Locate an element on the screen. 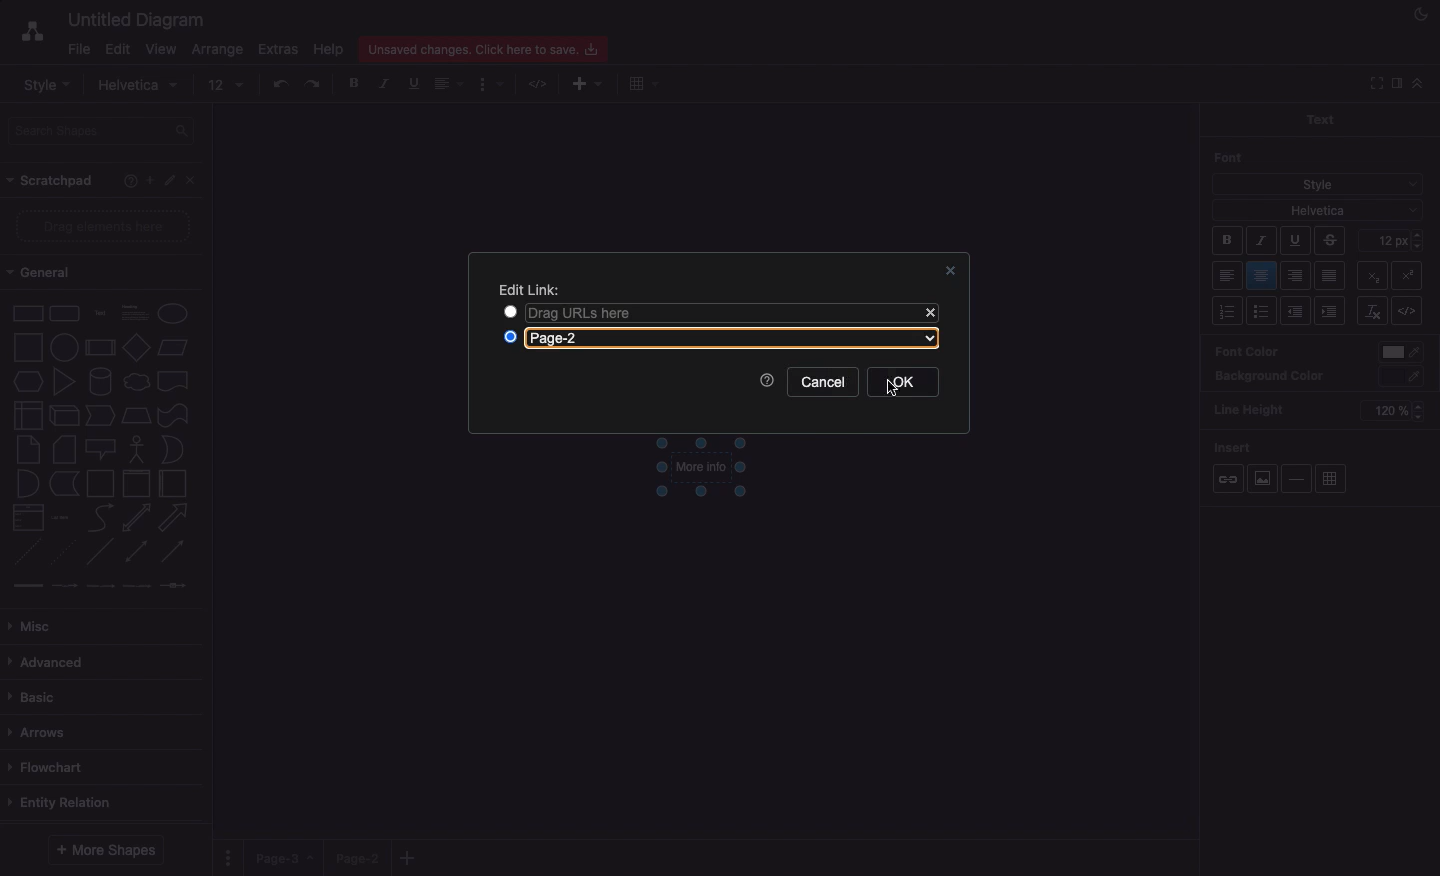 The width and height of the screenshot is (1440, 876). Page 2 is located at coordinates (355, 857).